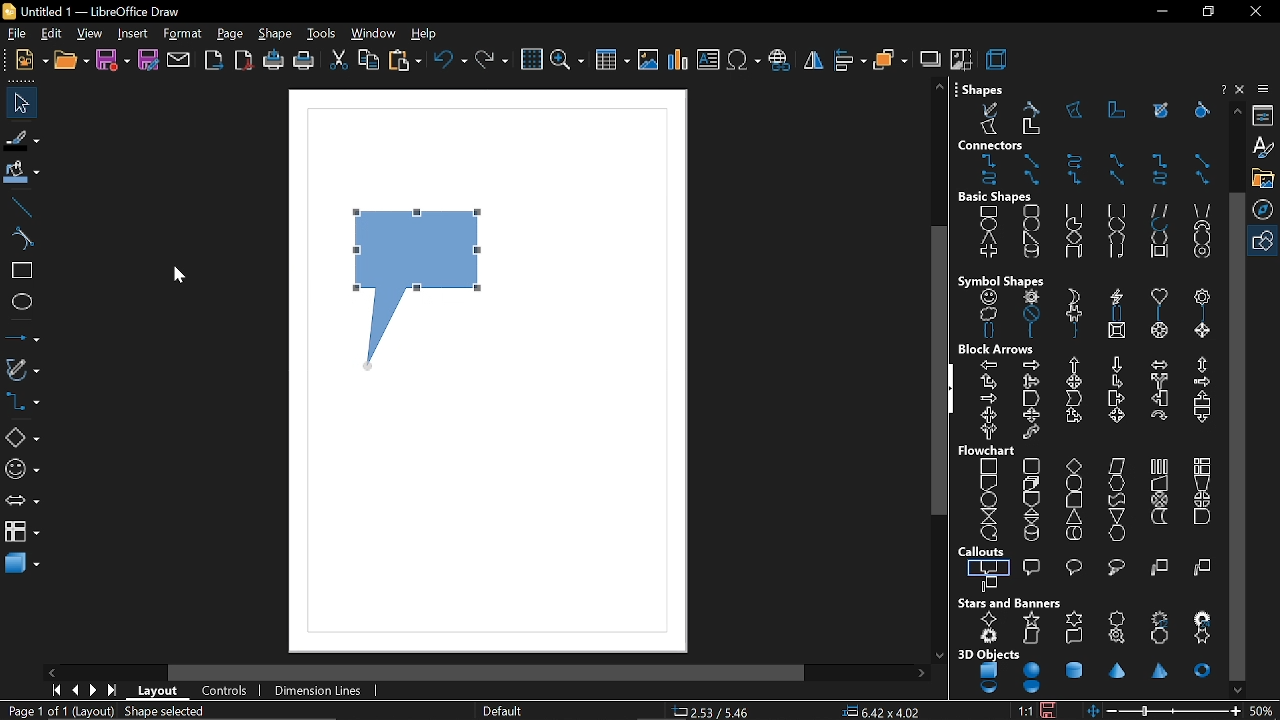 Image resolution: width=1280 pixels, height=720 pixels. What do you see at coordinates (1030, 381) in the screenshot?
I see `up, right and down arrow` at bounding box center [1030, 381].